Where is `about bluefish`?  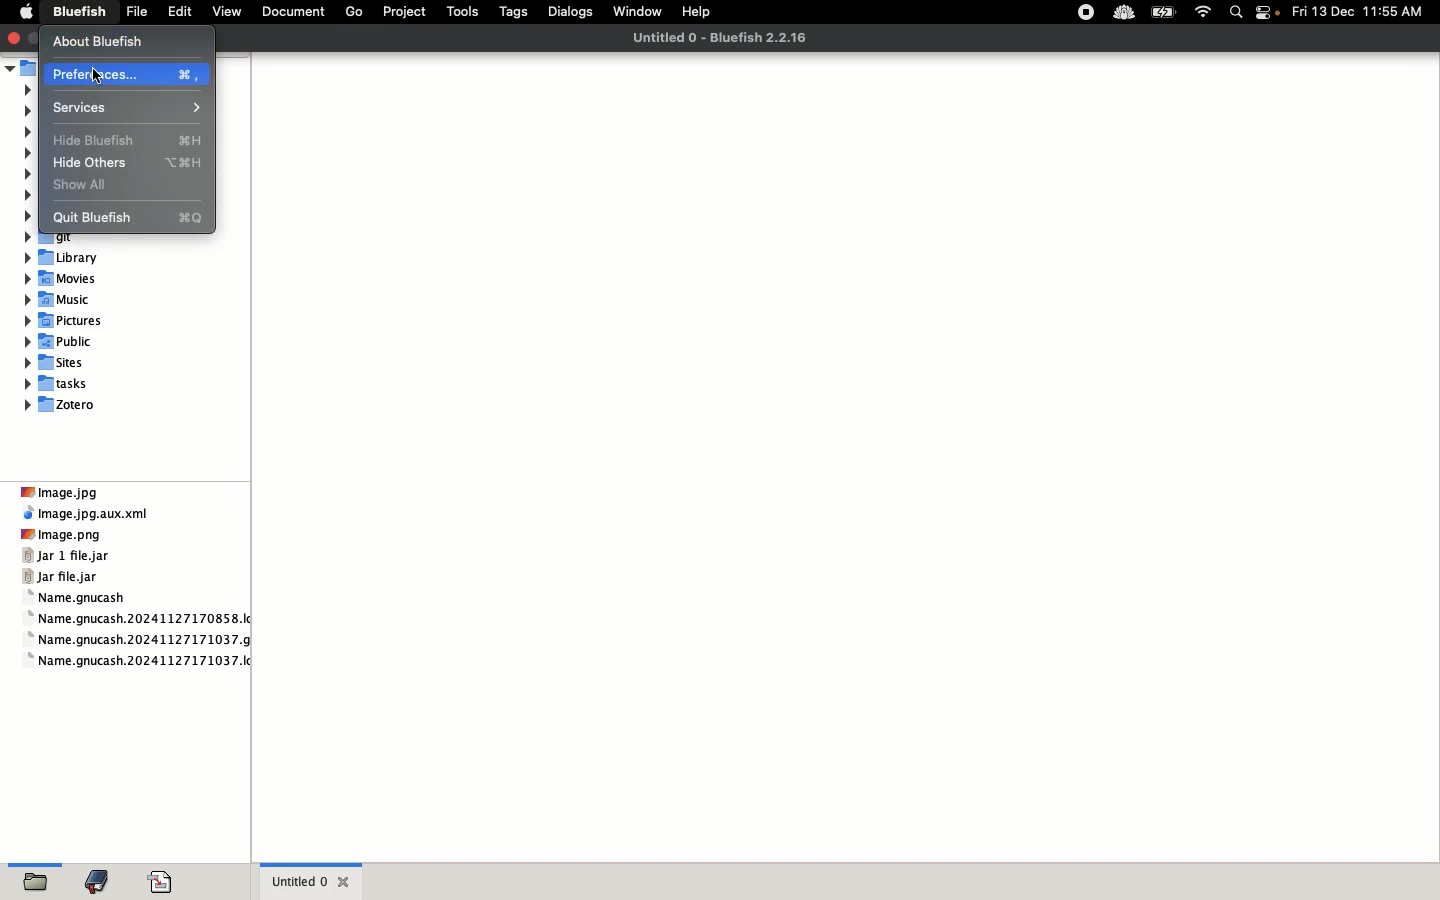 about bluefish is located at coordinates (122, 42).